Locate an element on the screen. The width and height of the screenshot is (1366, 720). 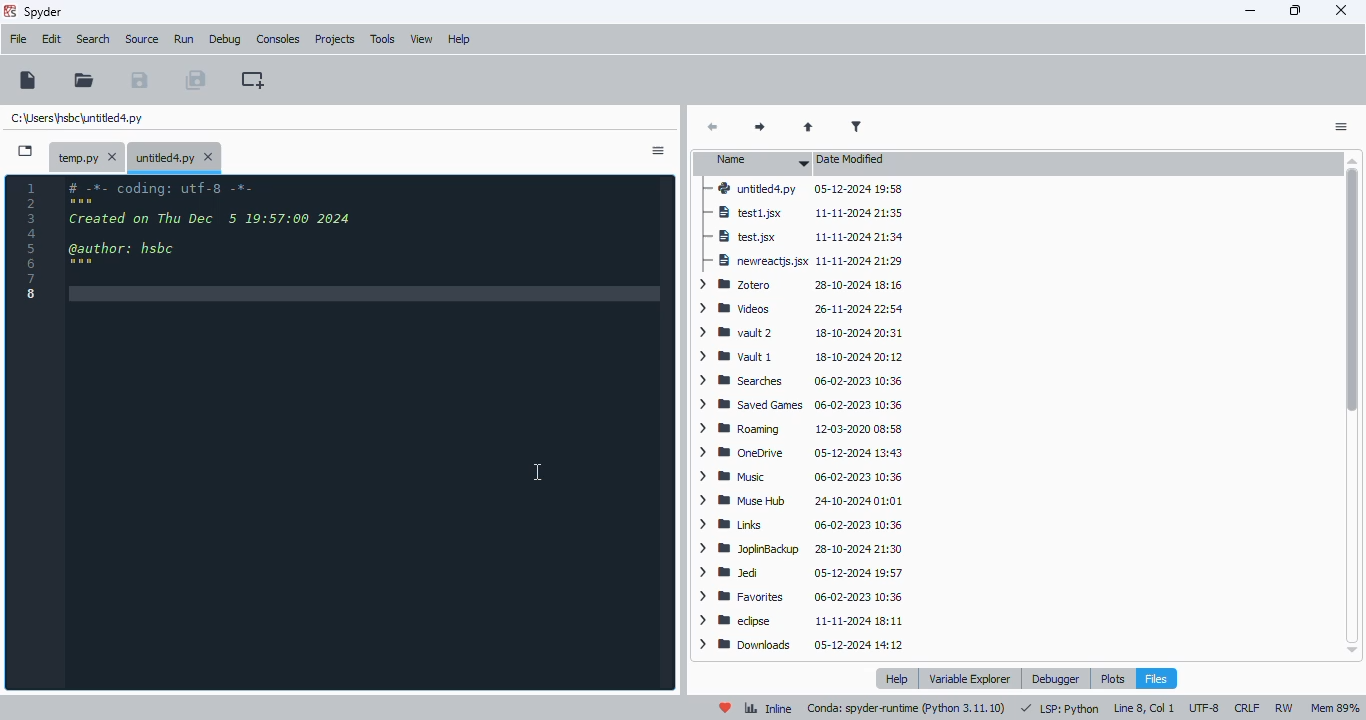
videos is located at coordinates (734, 309).